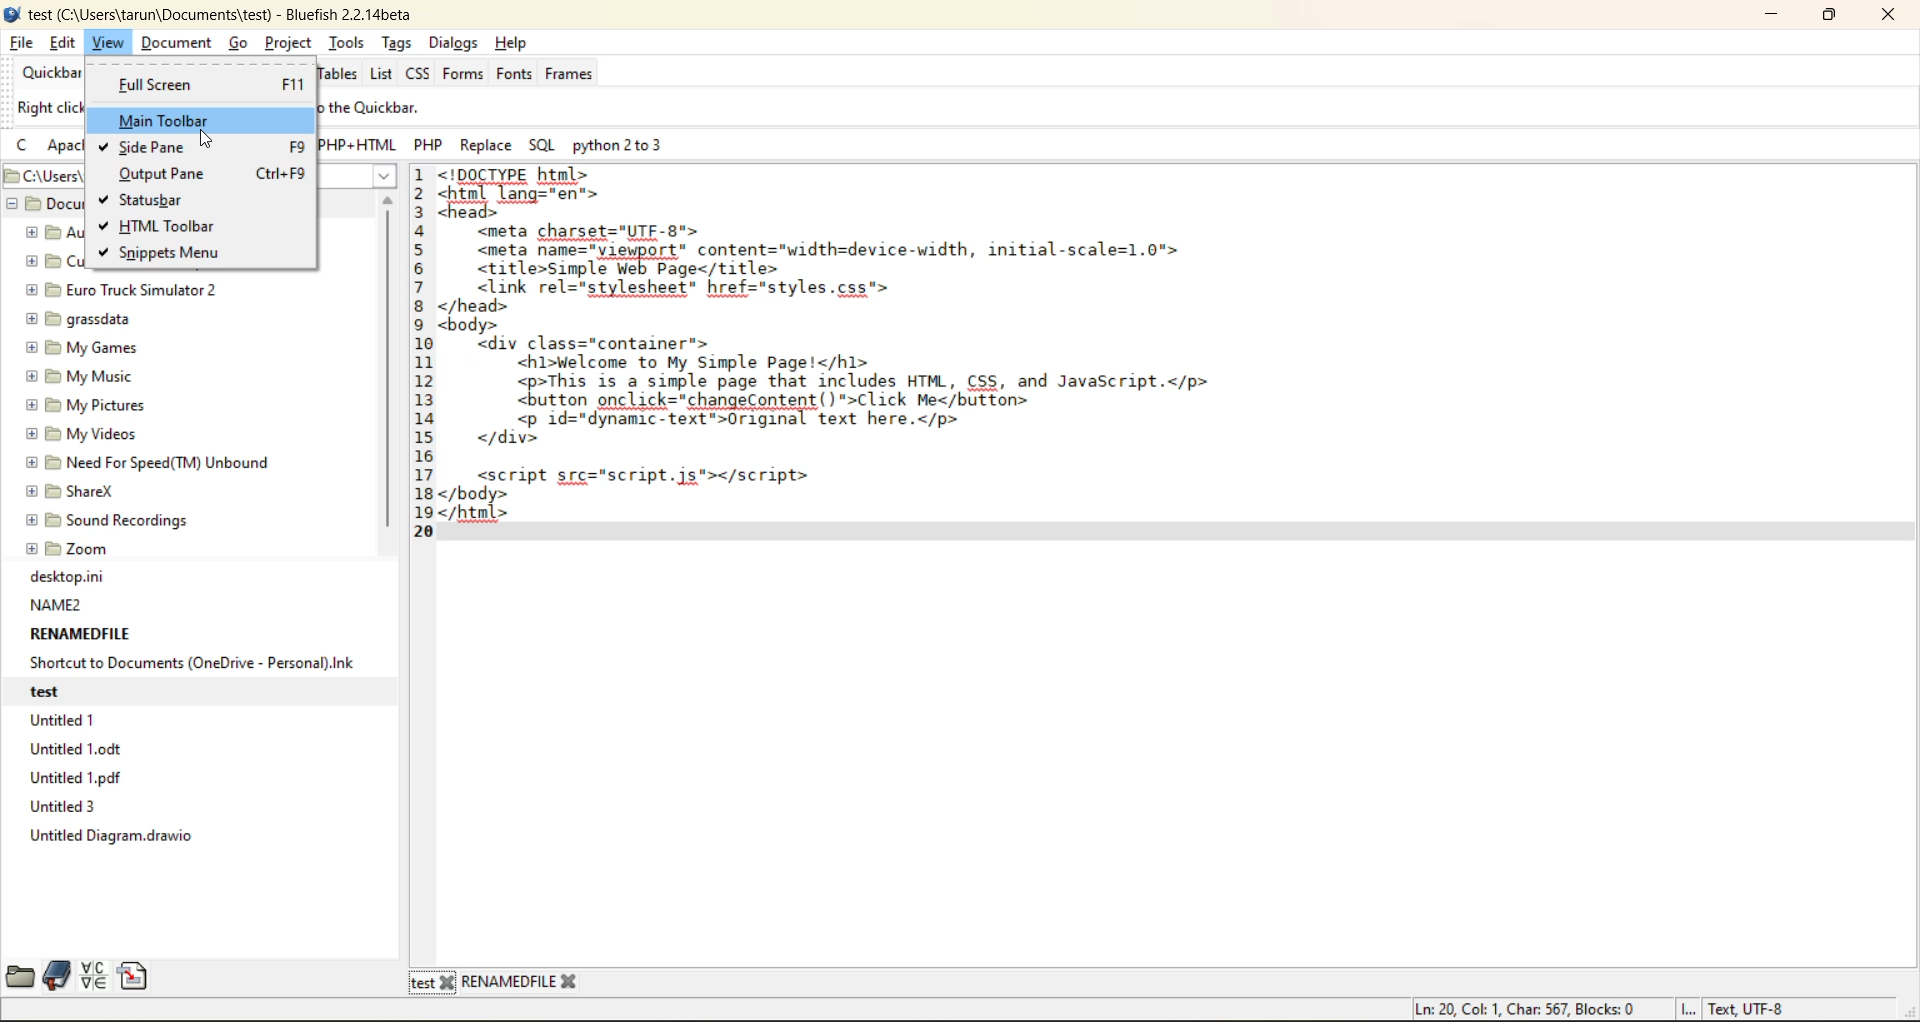 The image size is (1920, 1022). I want to click on php html, so click(364, 145).